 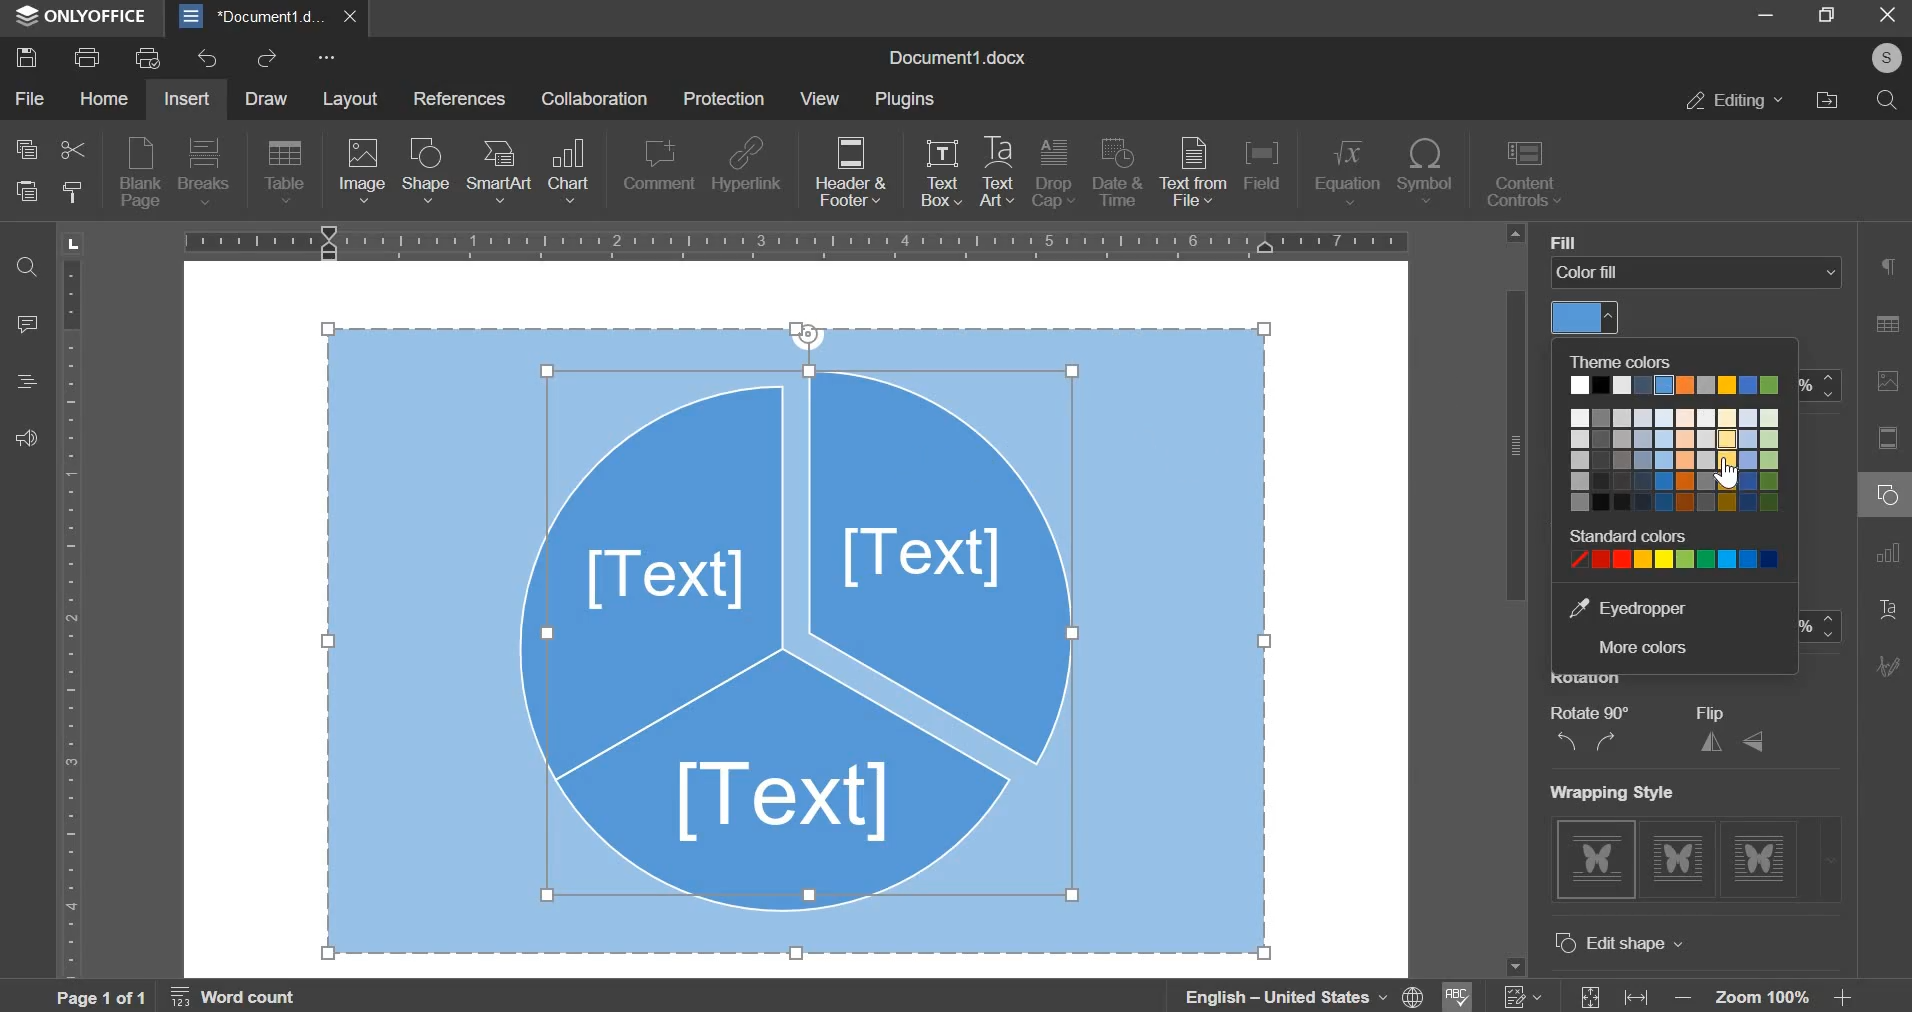 I want to click on symbol, so click(x=1426, y=171).